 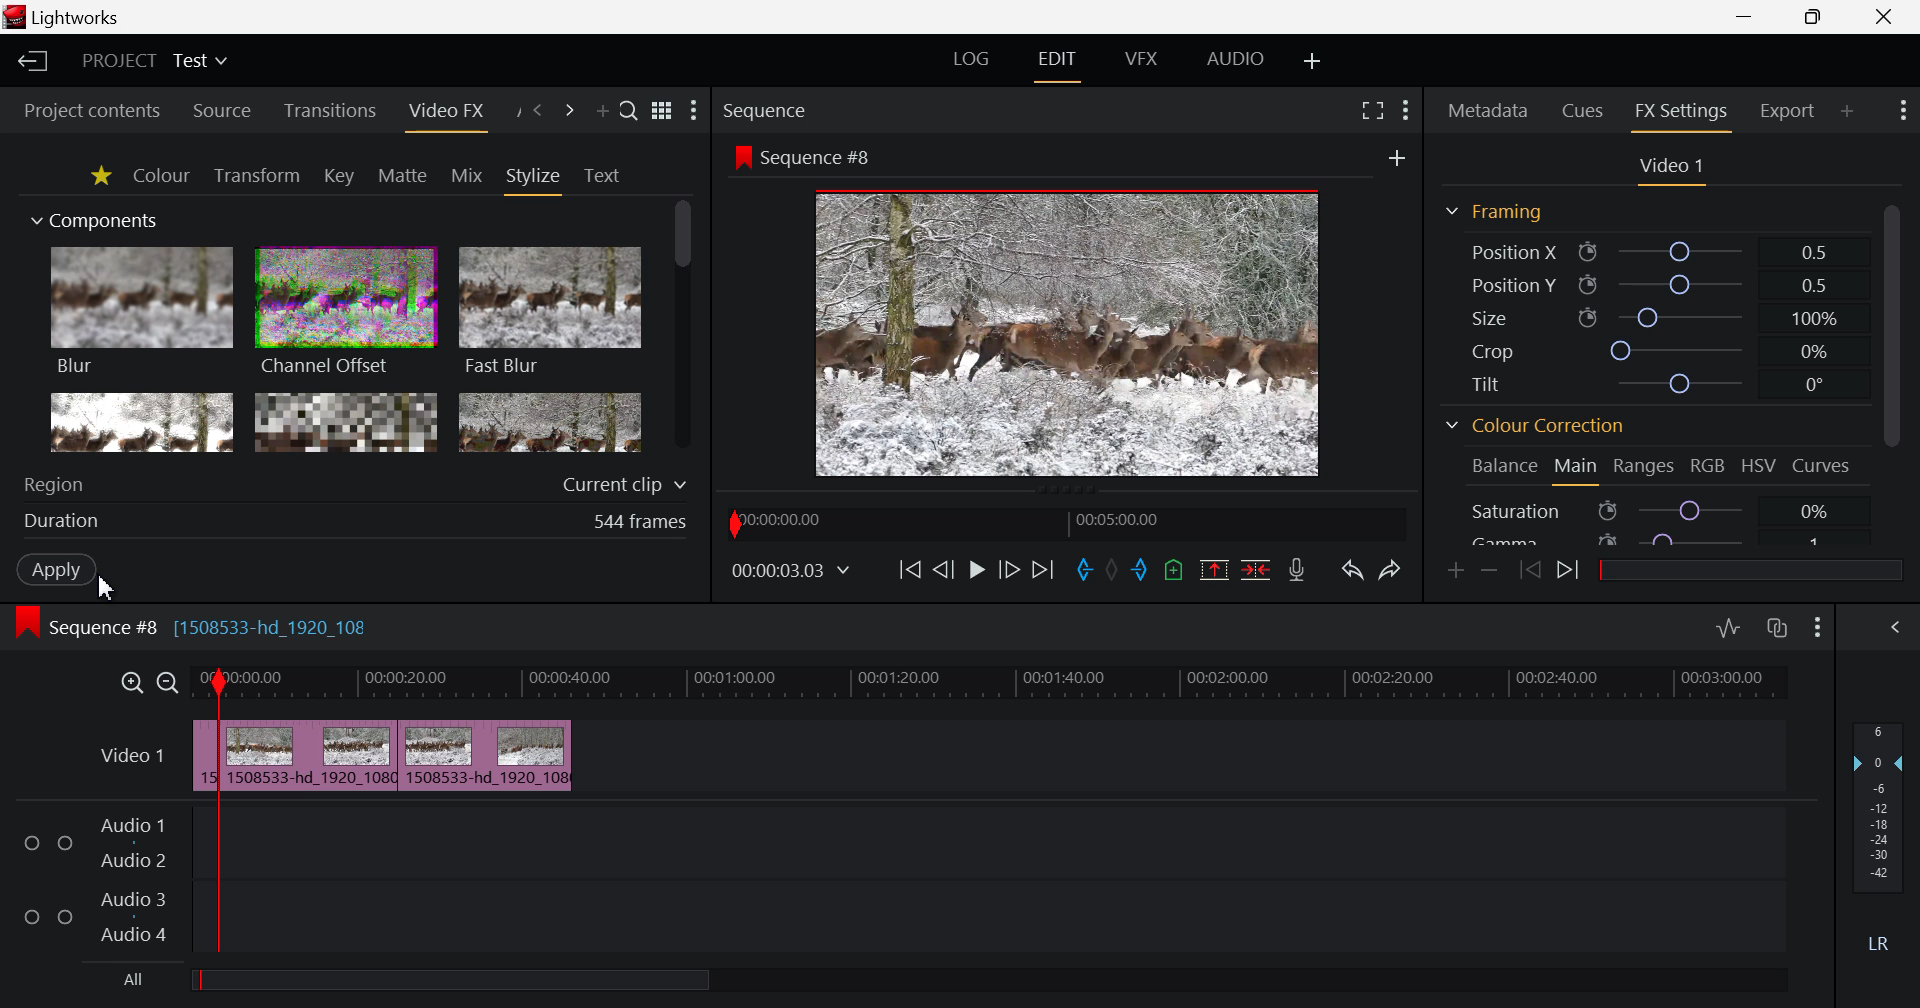 What do you see at coordinates (791, 570) in the screenshot?
I see `Frame Time` at bounding box center [791, 570].